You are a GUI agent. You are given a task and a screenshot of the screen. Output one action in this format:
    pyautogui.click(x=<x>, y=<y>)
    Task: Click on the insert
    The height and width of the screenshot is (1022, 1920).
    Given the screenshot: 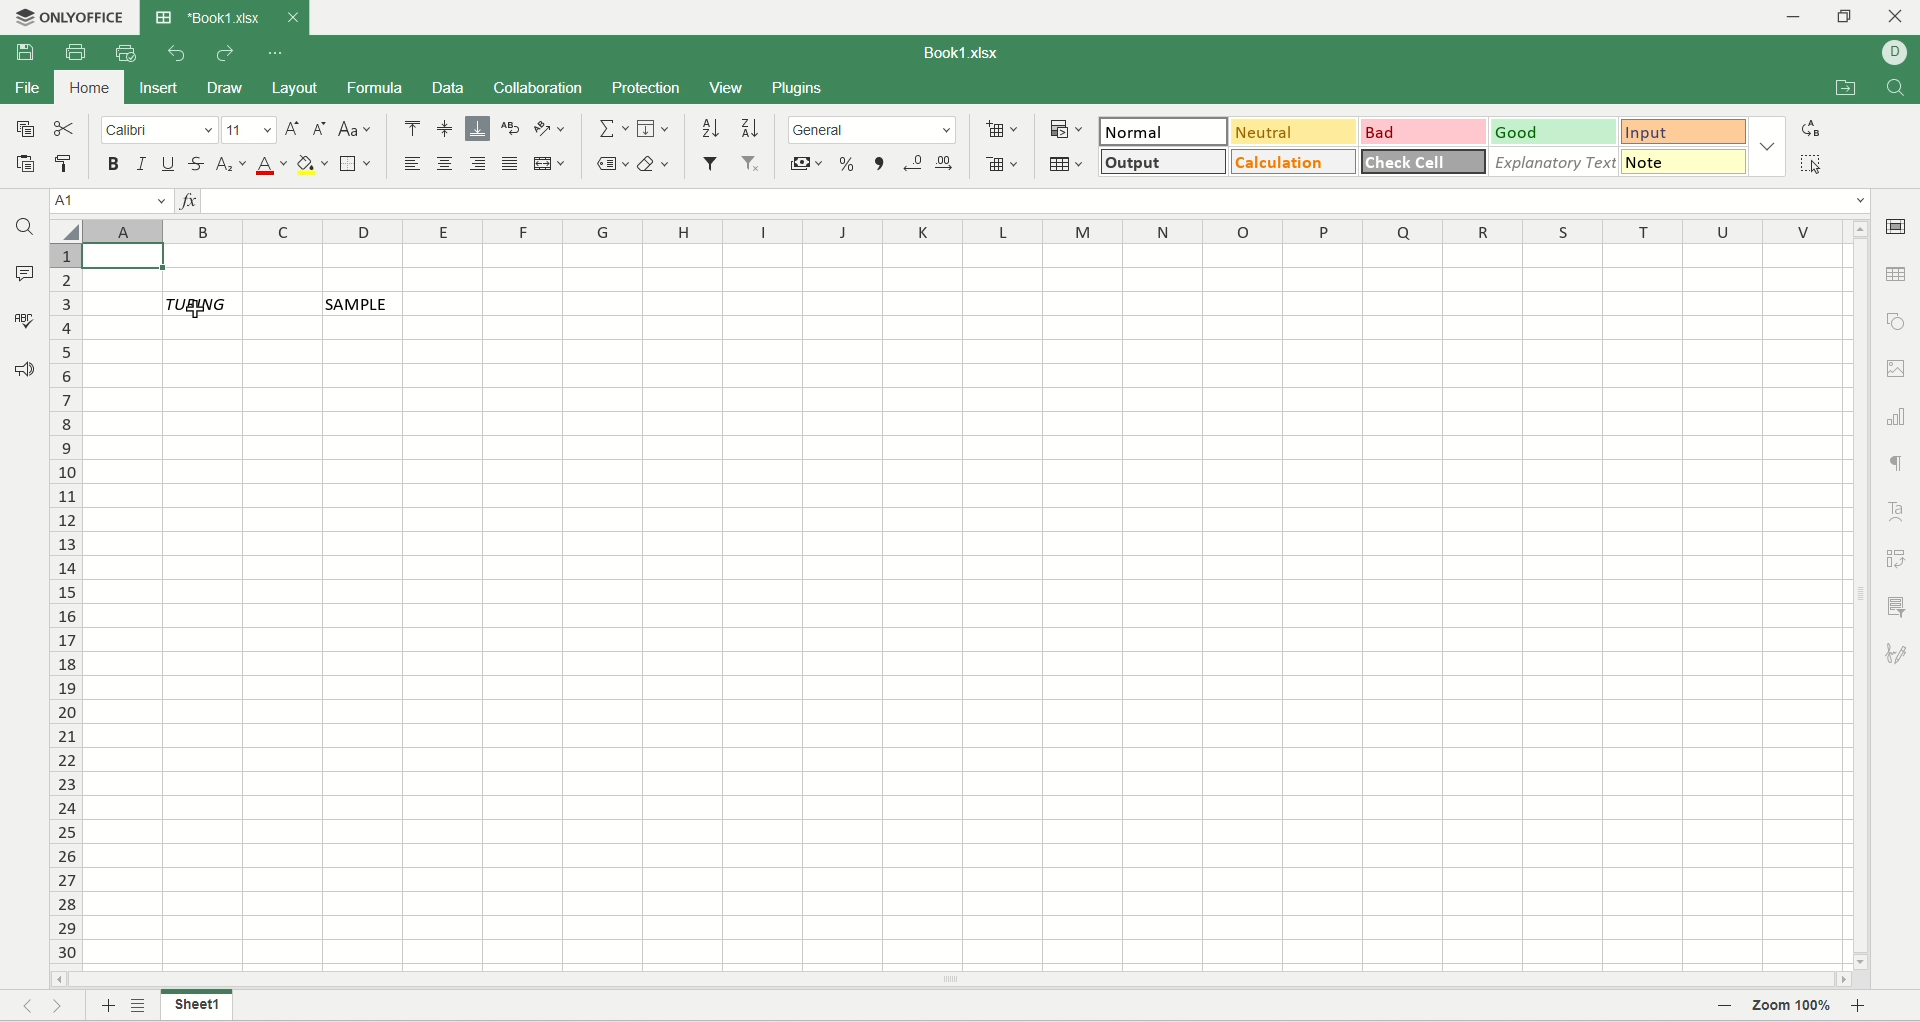 What is the action you would take?
    pyautogui.click(x=158, y=88)
    